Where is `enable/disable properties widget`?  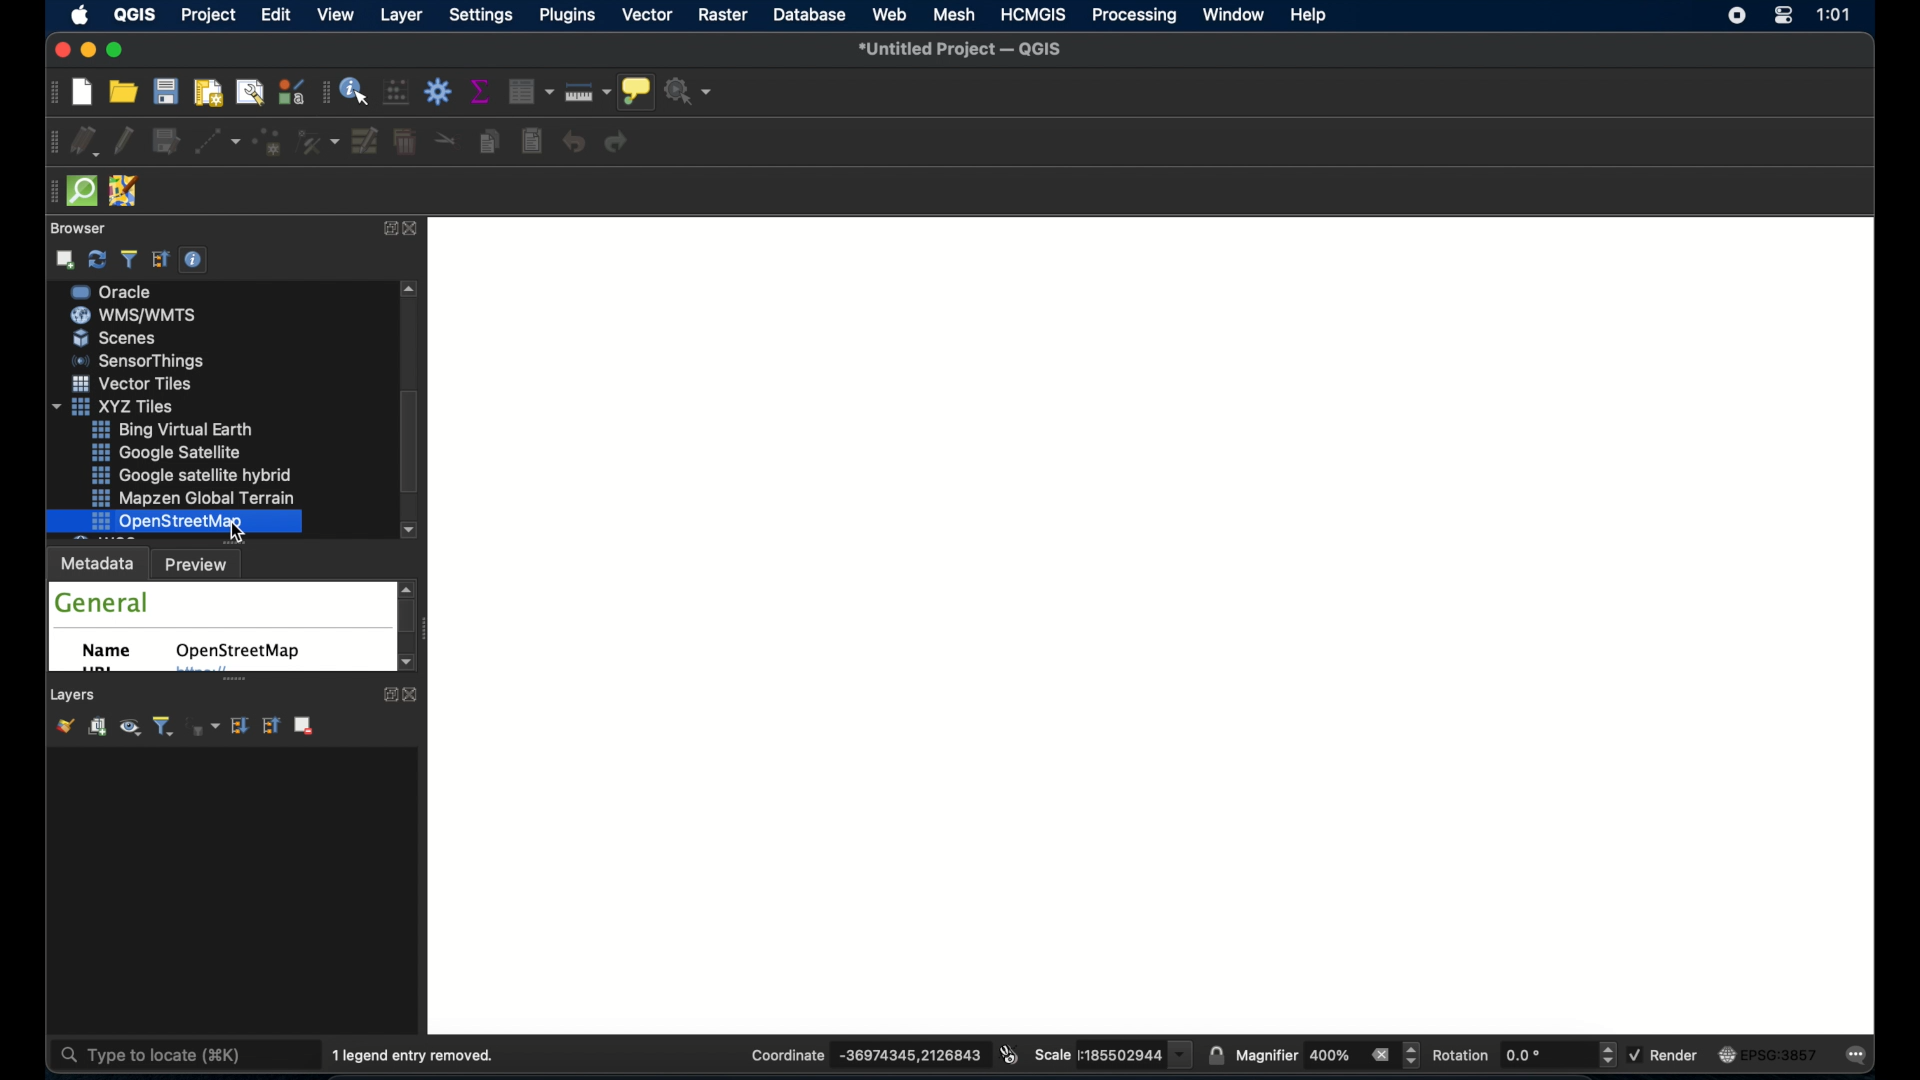
enable/disable properties widget is located at coordinates (193, 259).